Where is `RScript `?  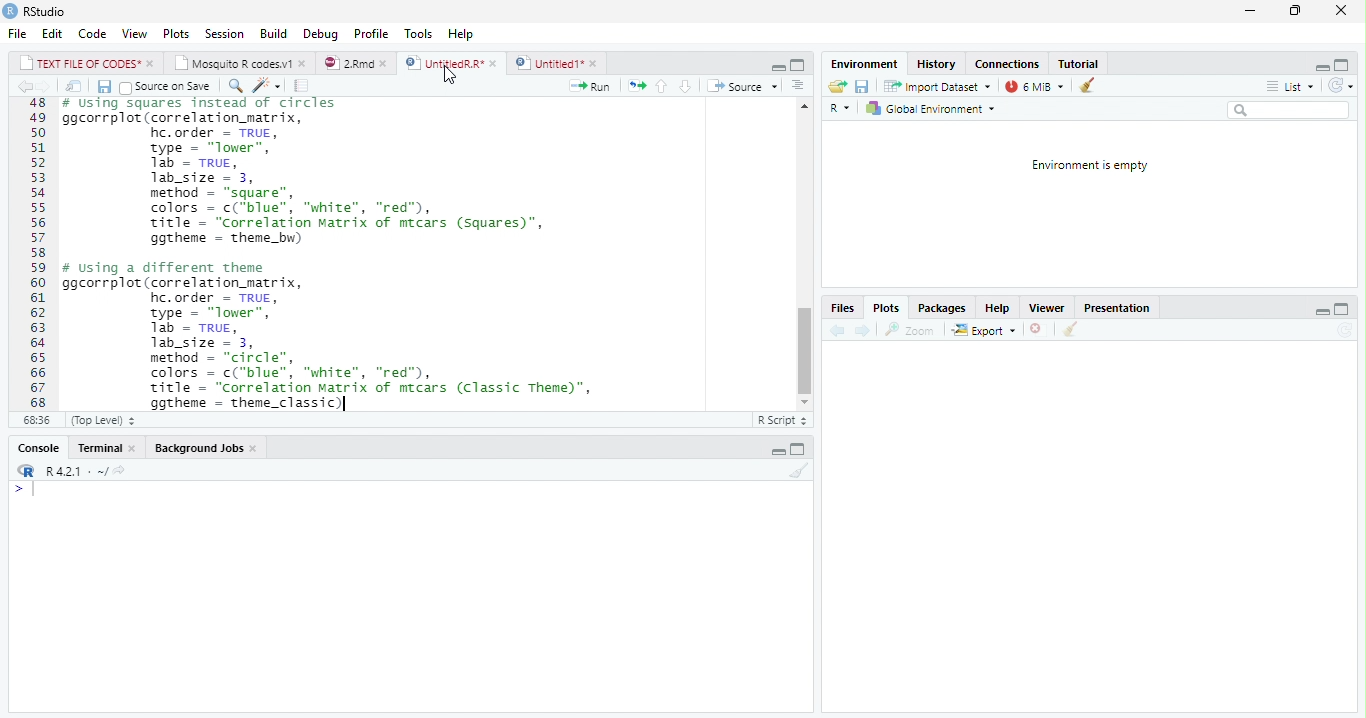
RScript  is located at coordinates (781, 421).